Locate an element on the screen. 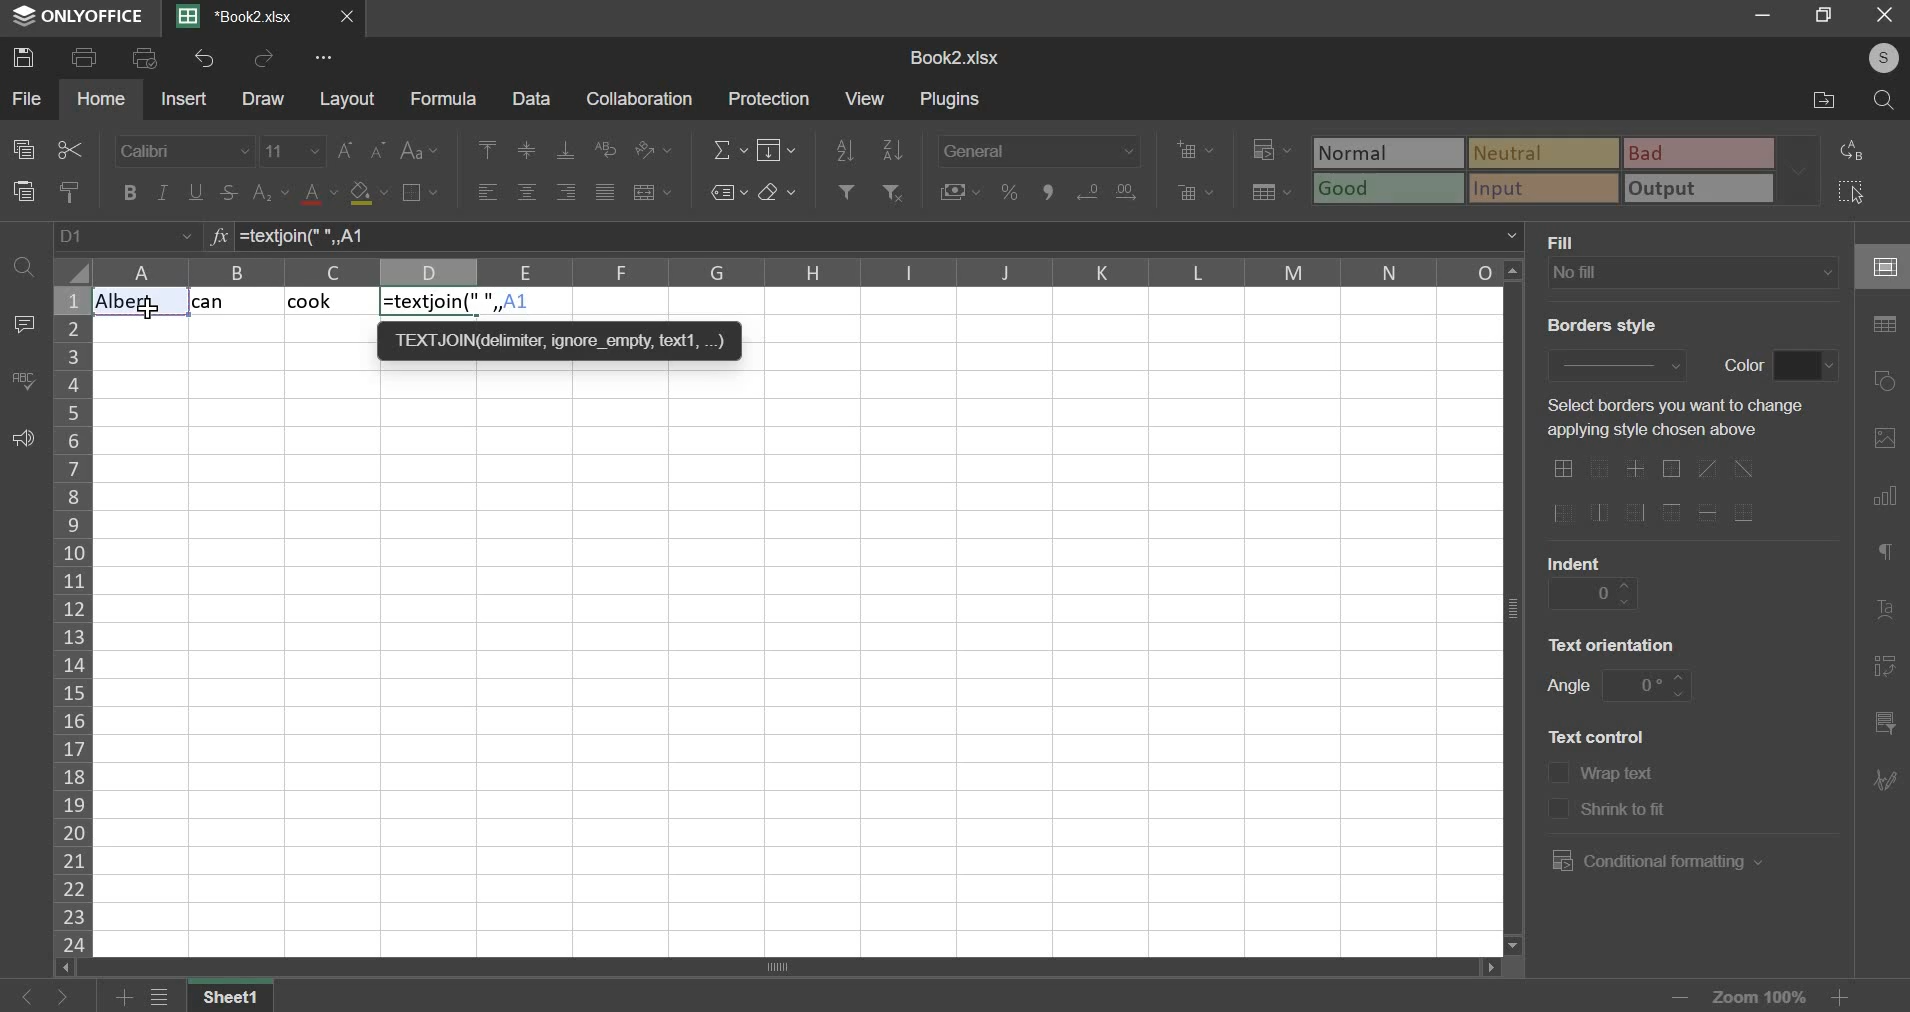 The height and width of the screenshot is (1012, 1910). paragraph is located at coordinates (1883, 555).